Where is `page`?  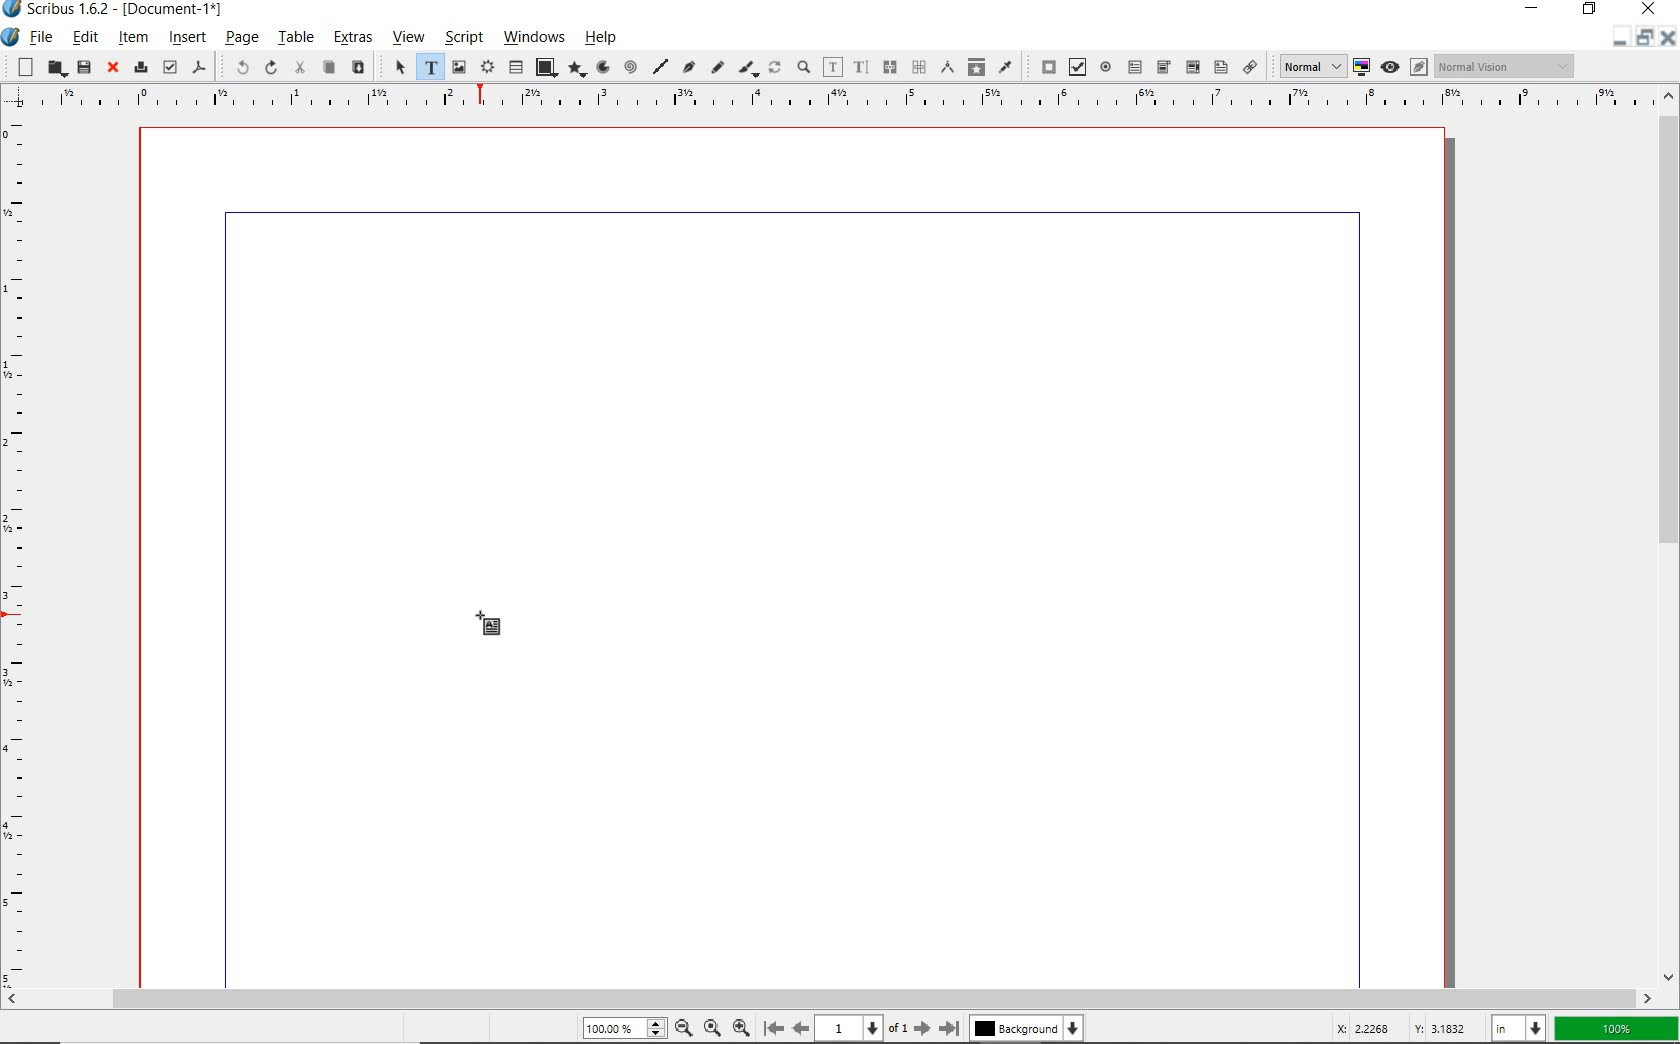
page is located at coordinates (241, 39).